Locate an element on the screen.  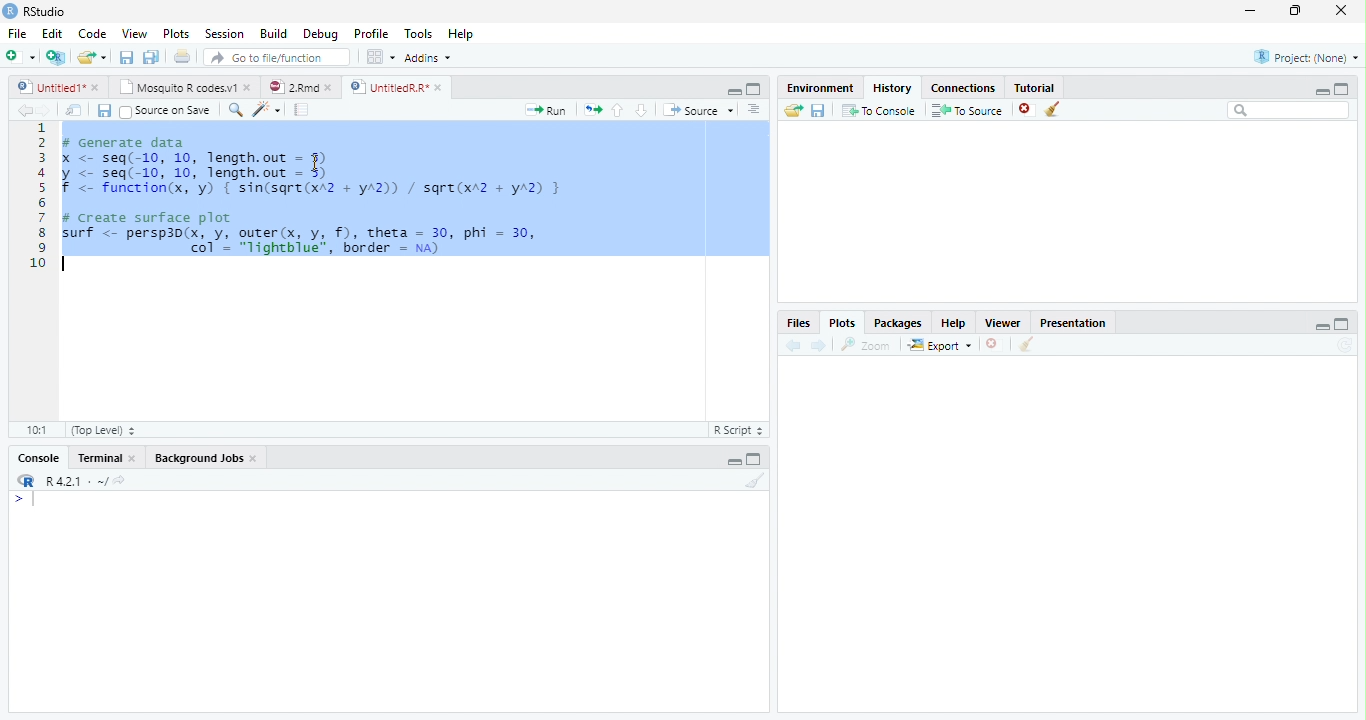
Save current document is located at coordinates (125, 56).